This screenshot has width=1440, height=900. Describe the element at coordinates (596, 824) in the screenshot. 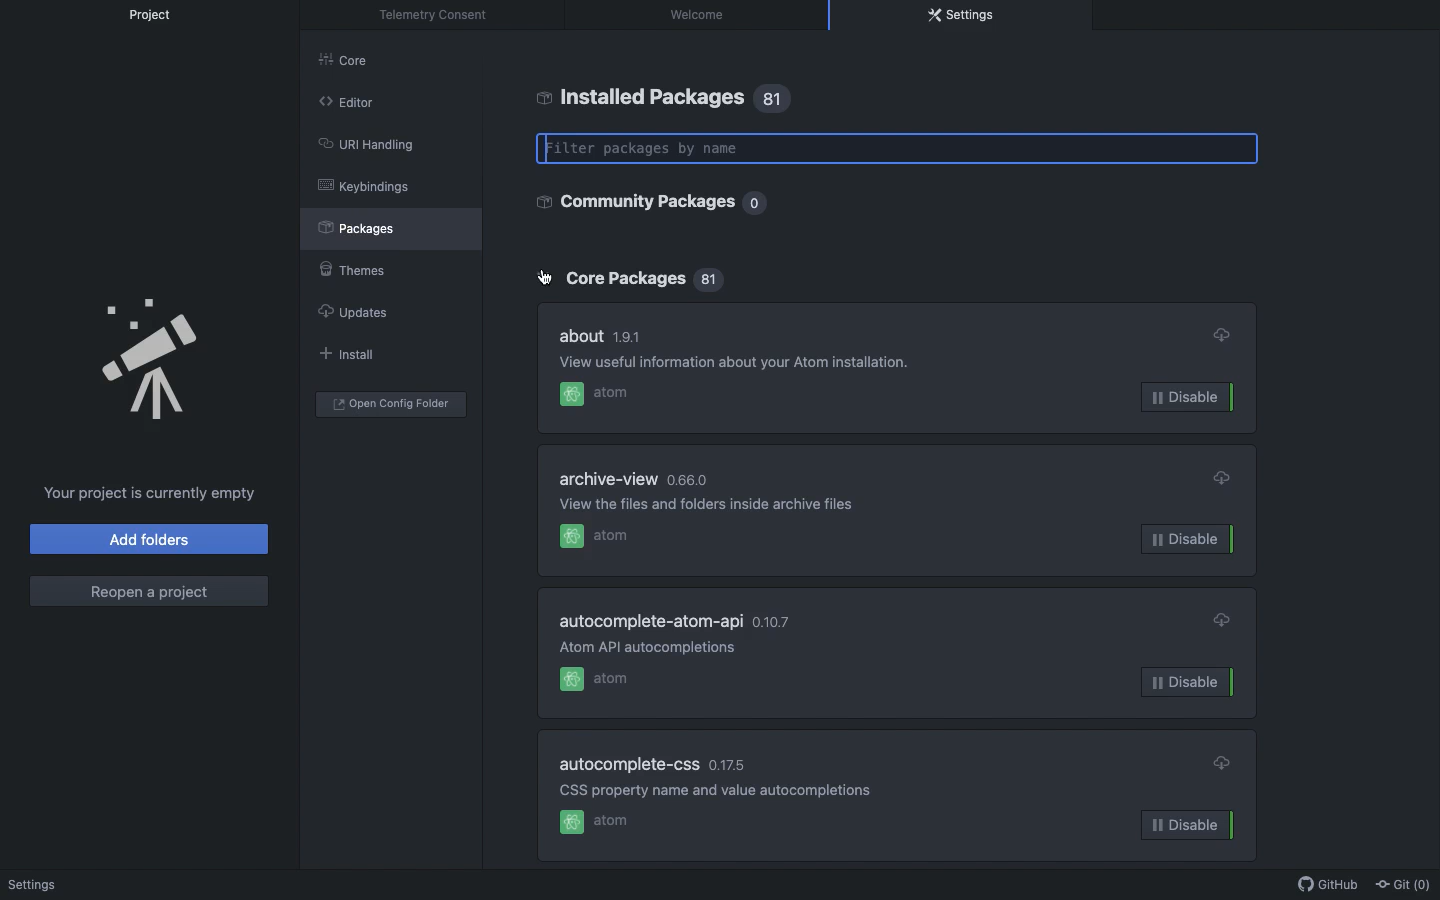

I see `Atom` at that location.